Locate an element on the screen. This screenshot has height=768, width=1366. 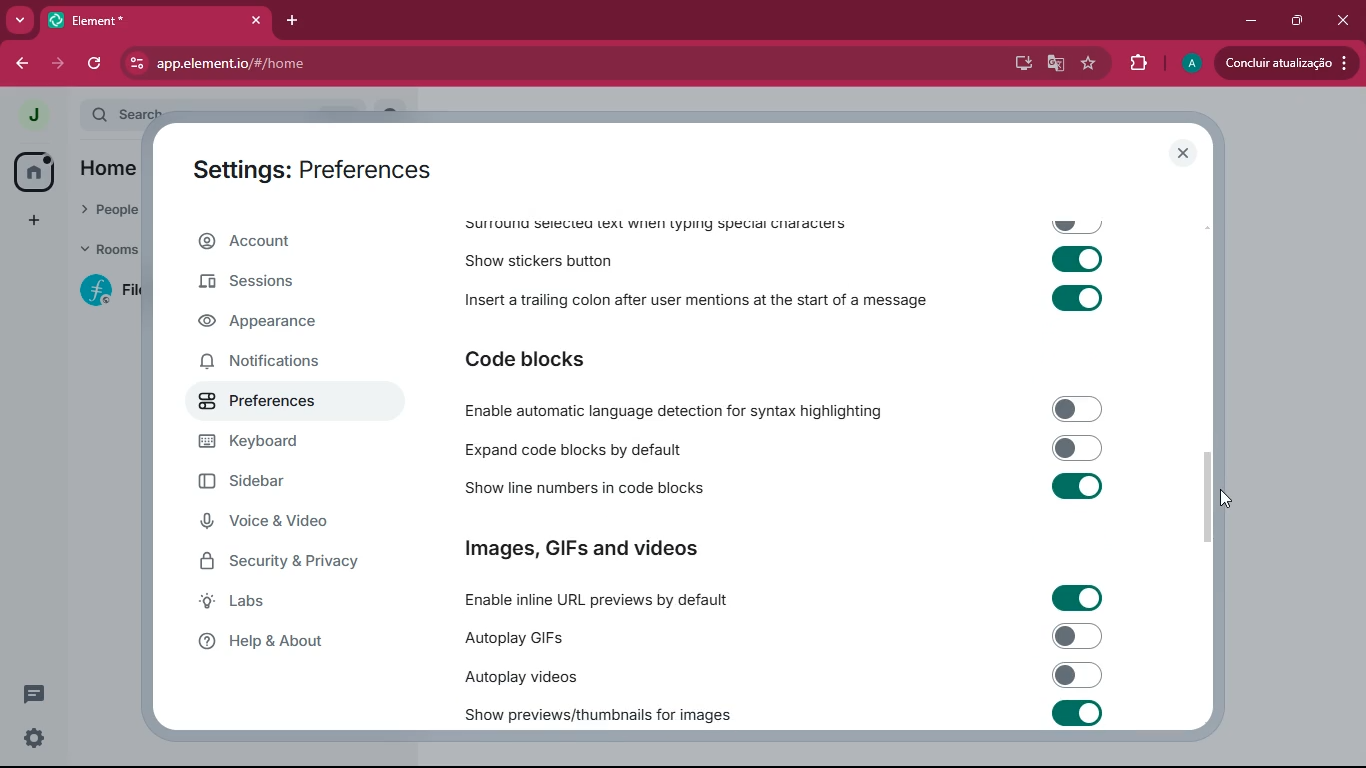
conduir atualizacao is located at coordinates (1287, 63).